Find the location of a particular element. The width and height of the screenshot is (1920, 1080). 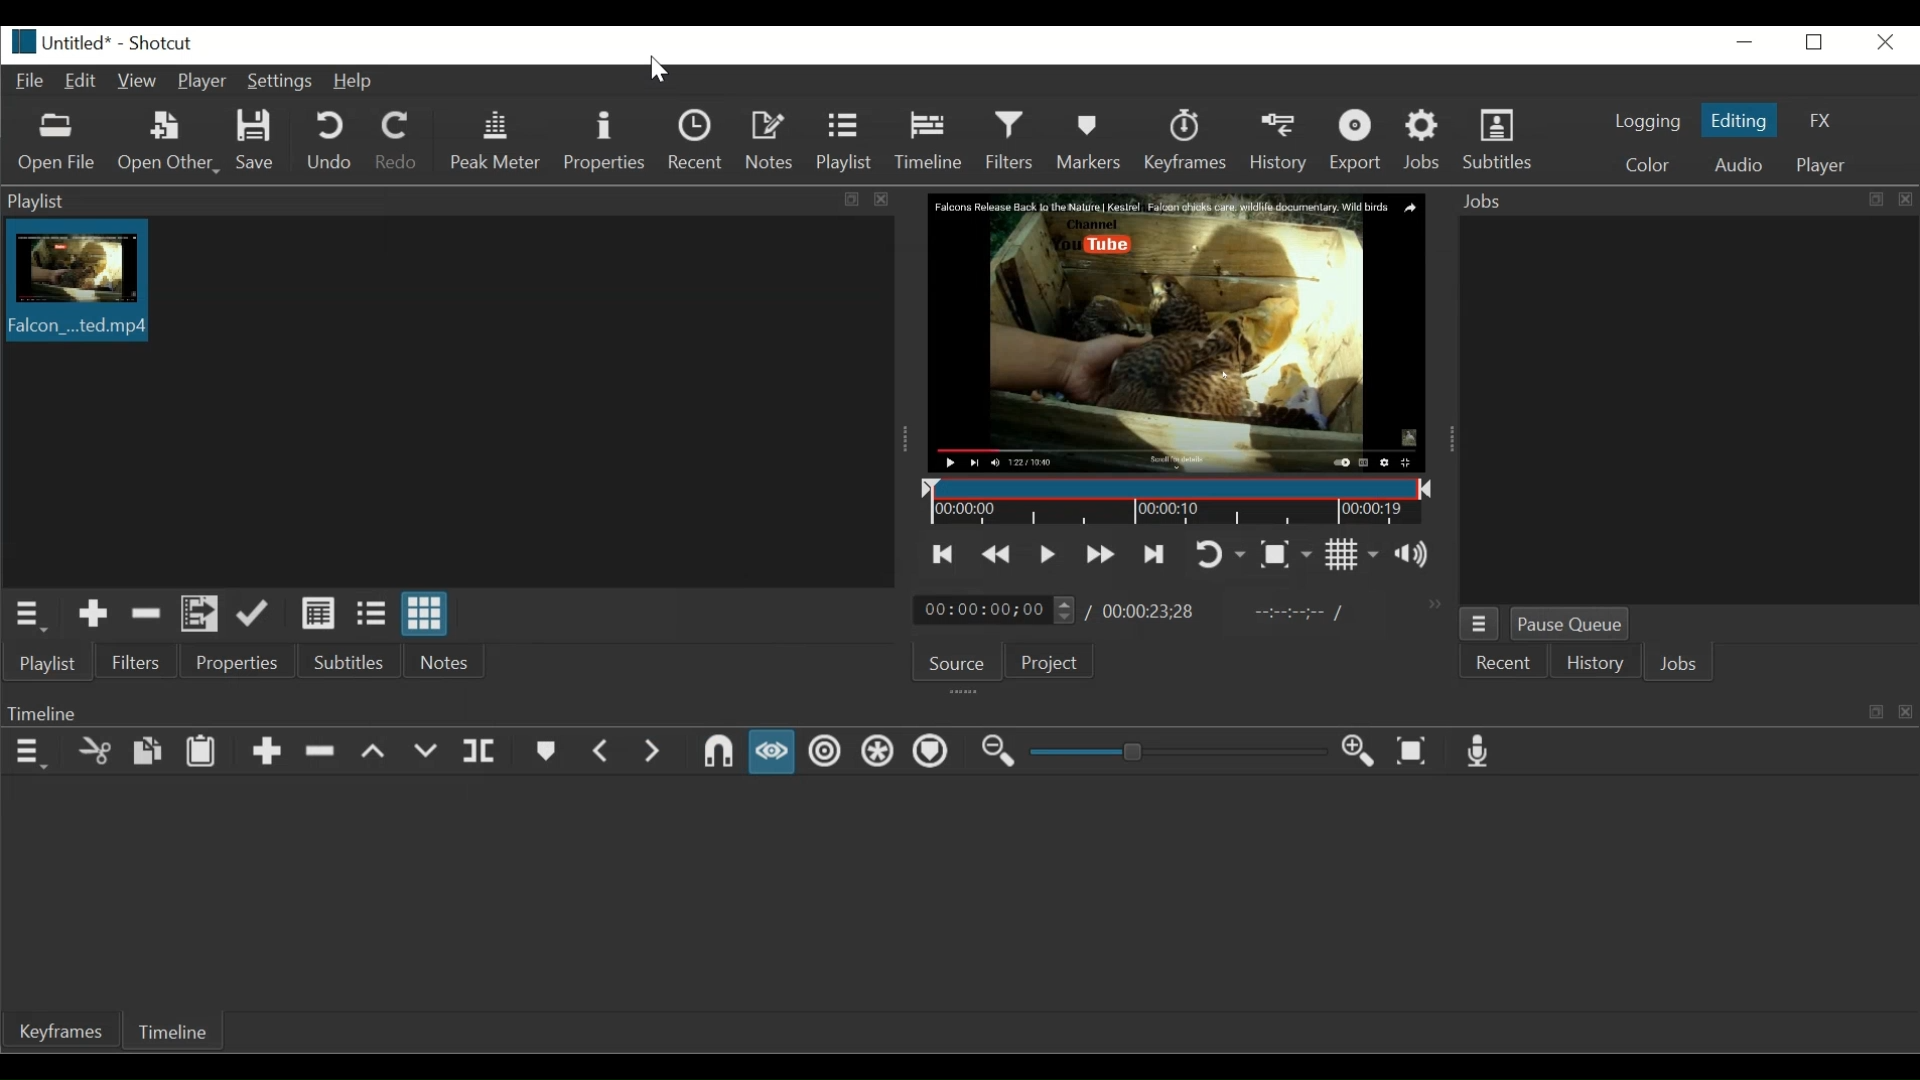

Jobs is located at coordinates (1676, 663).